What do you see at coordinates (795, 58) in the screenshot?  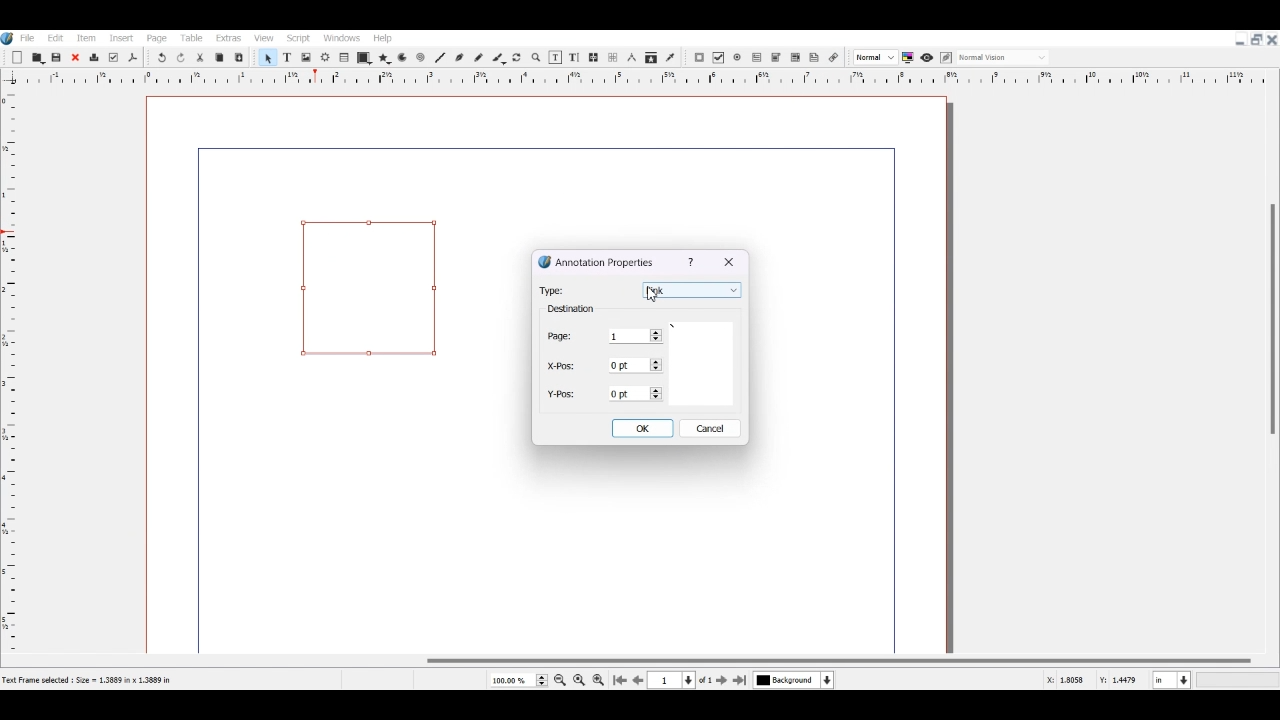 I see `PDF List Box` at bounding box center [795, 58].